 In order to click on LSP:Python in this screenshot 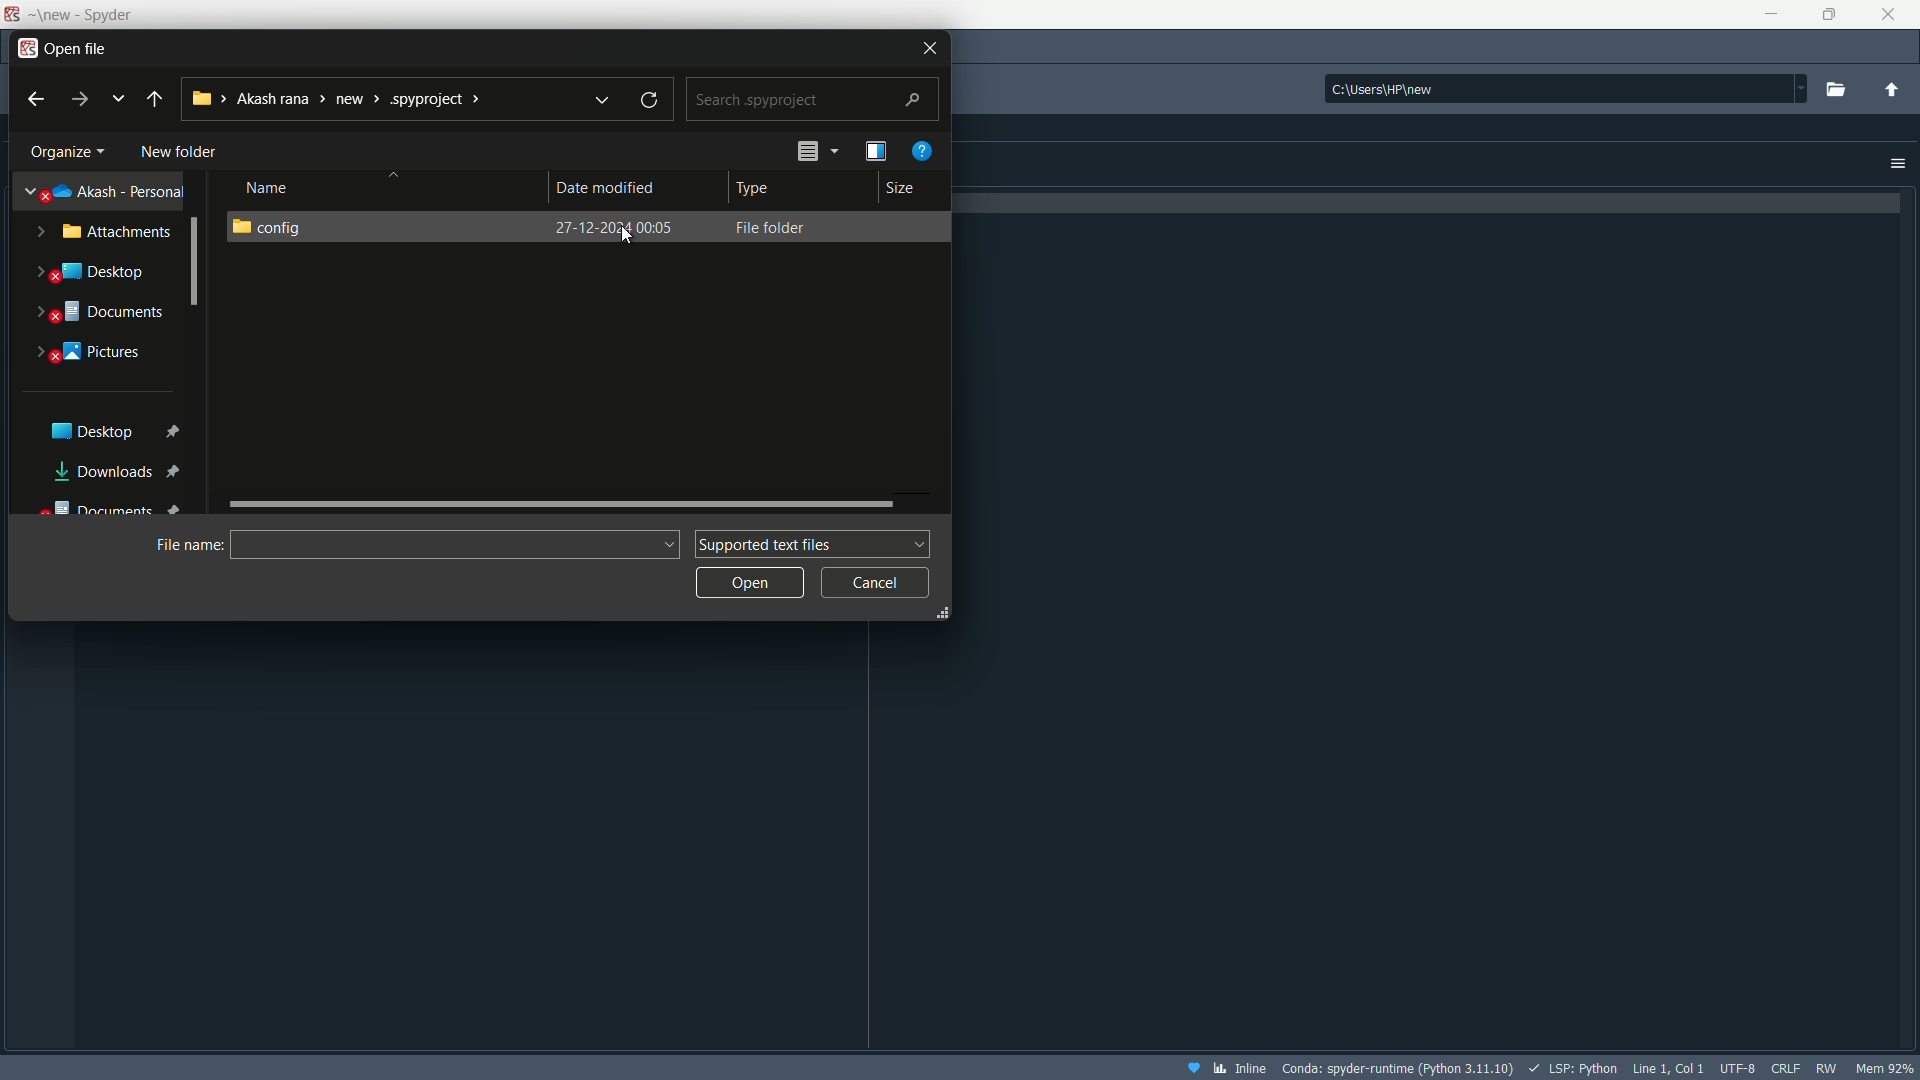, I will do `click(1573, 1068)`.